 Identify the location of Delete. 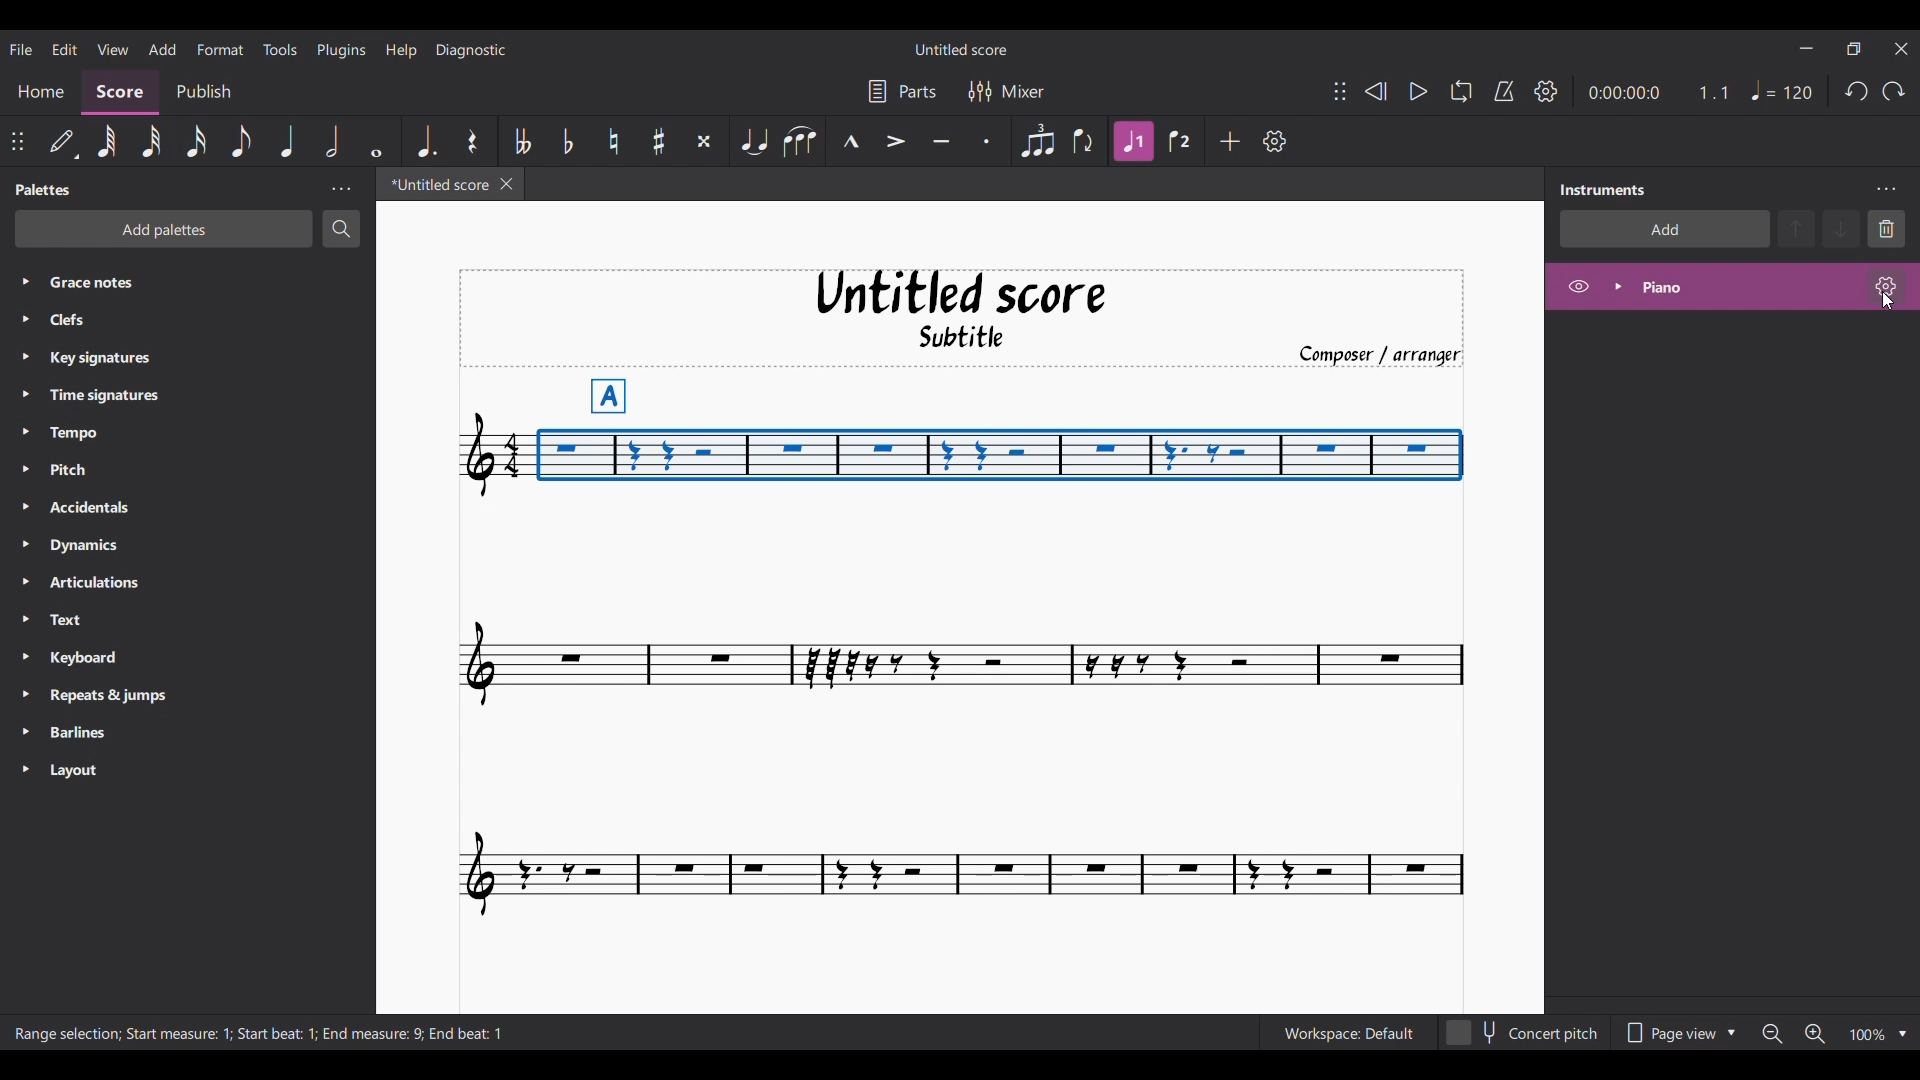
(1887, 229).